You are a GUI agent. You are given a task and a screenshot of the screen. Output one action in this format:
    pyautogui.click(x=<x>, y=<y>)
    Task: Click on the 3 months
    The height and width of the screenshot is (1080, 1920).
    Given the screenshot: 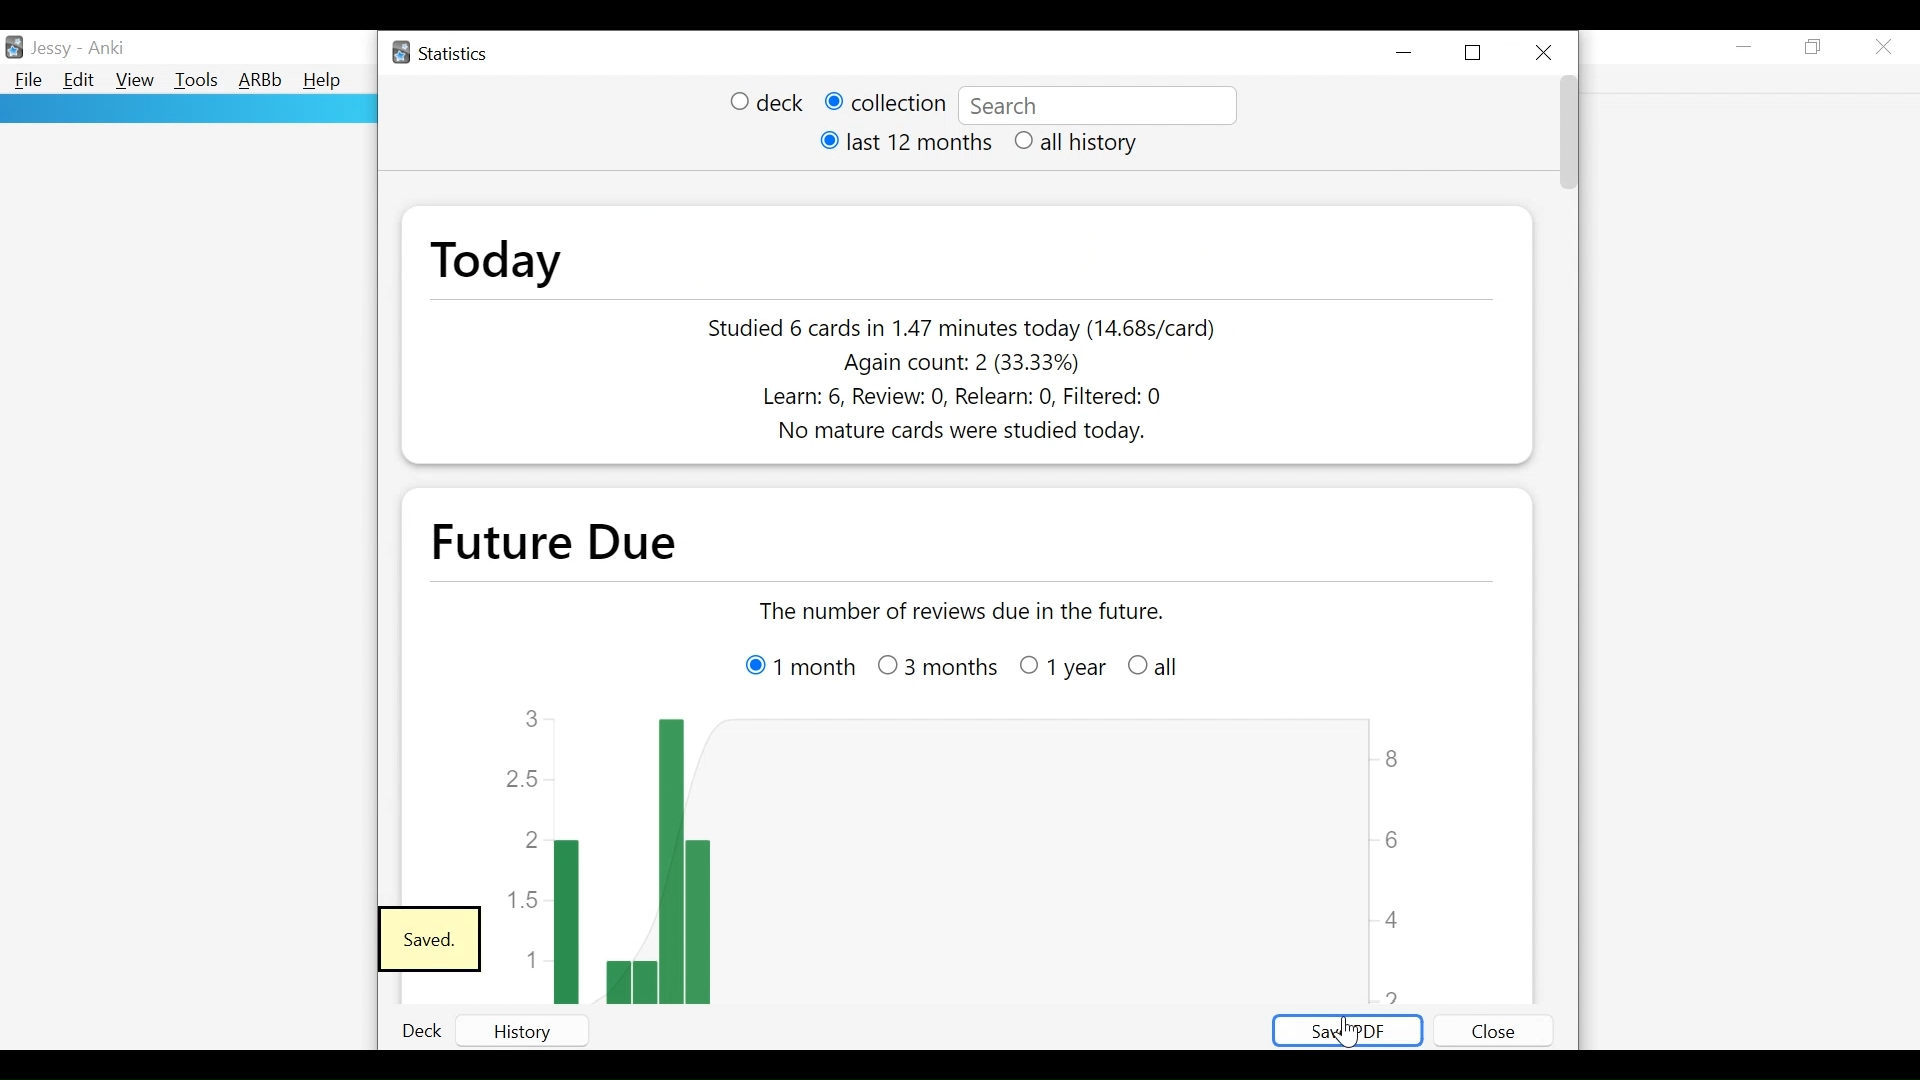 What is the action you would take?
    pyautogui.click(x=936, y=662)
    